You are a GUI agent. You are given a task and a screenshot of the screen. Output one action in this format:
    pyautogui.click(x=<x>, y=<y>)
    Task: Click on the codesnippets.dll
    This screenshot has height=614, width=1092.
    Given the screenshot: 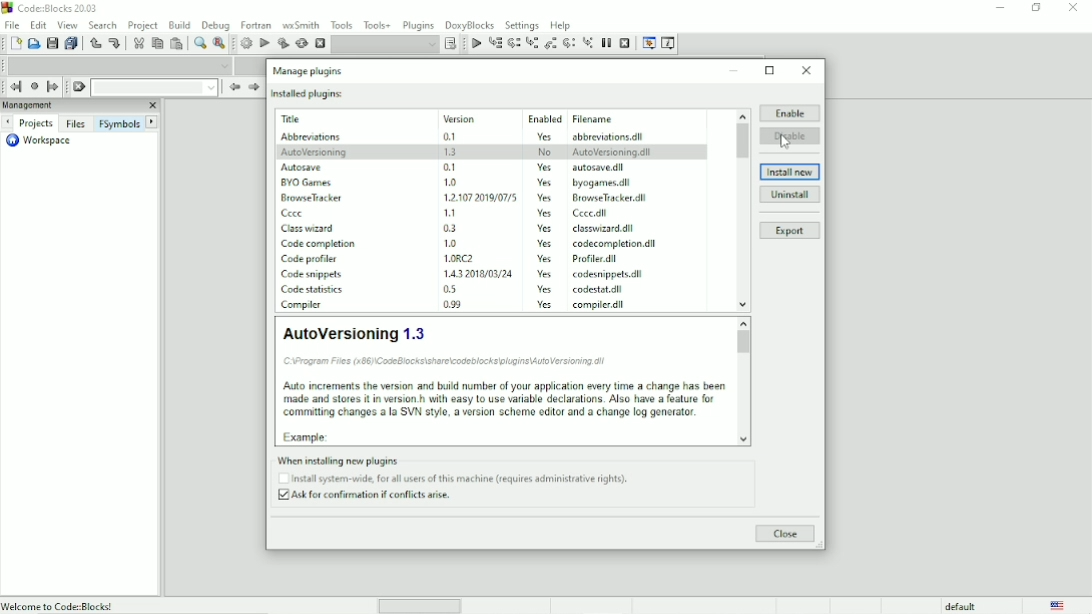 What is the action you would take?
    pyautogui.click(x=606, y=274)
    